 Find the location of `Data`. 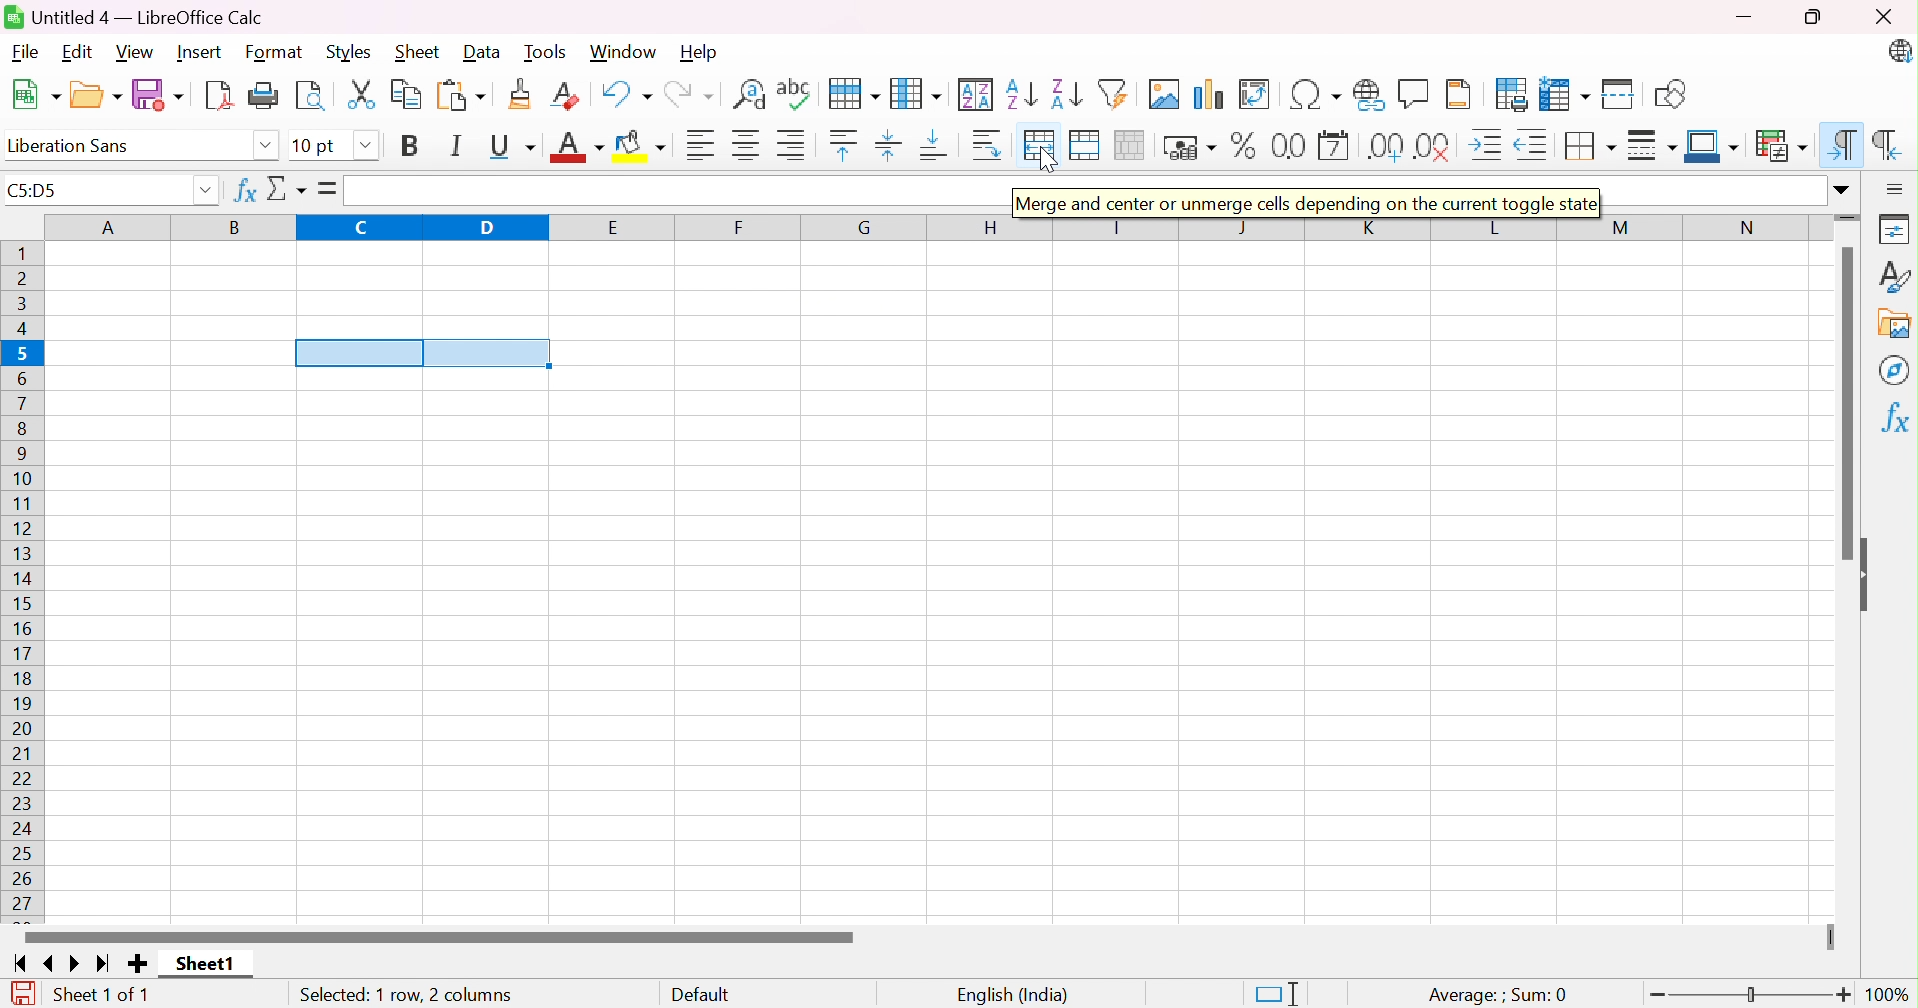

Data is located at coordinates (485, 51).